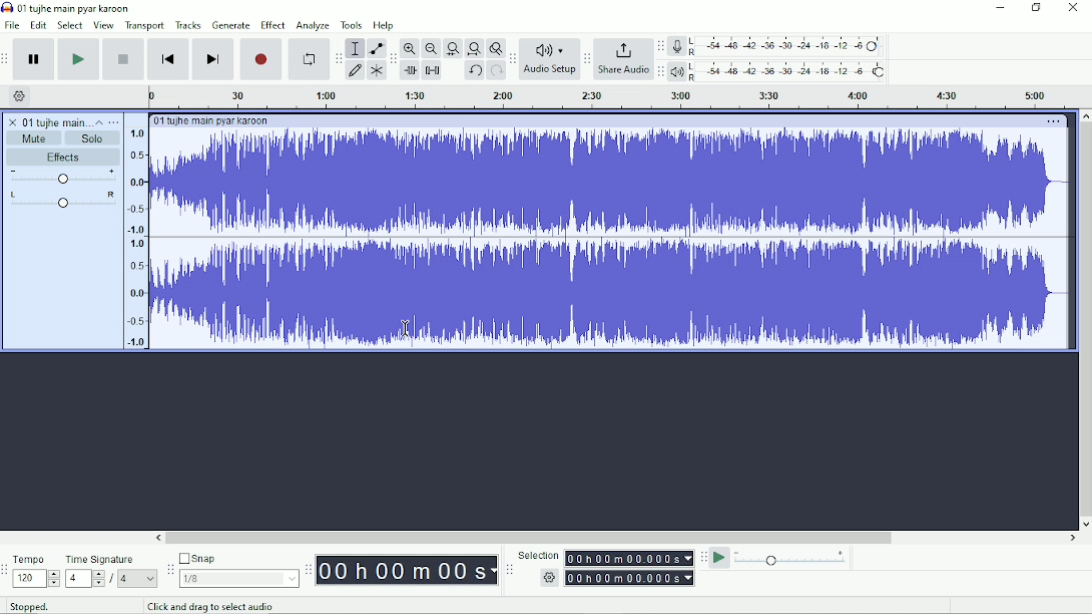 The image size is (1092, 614). What do you see at coordinates (98, 122) in the screenshot?
I see `Collapse` at bounding box center [98, 122].